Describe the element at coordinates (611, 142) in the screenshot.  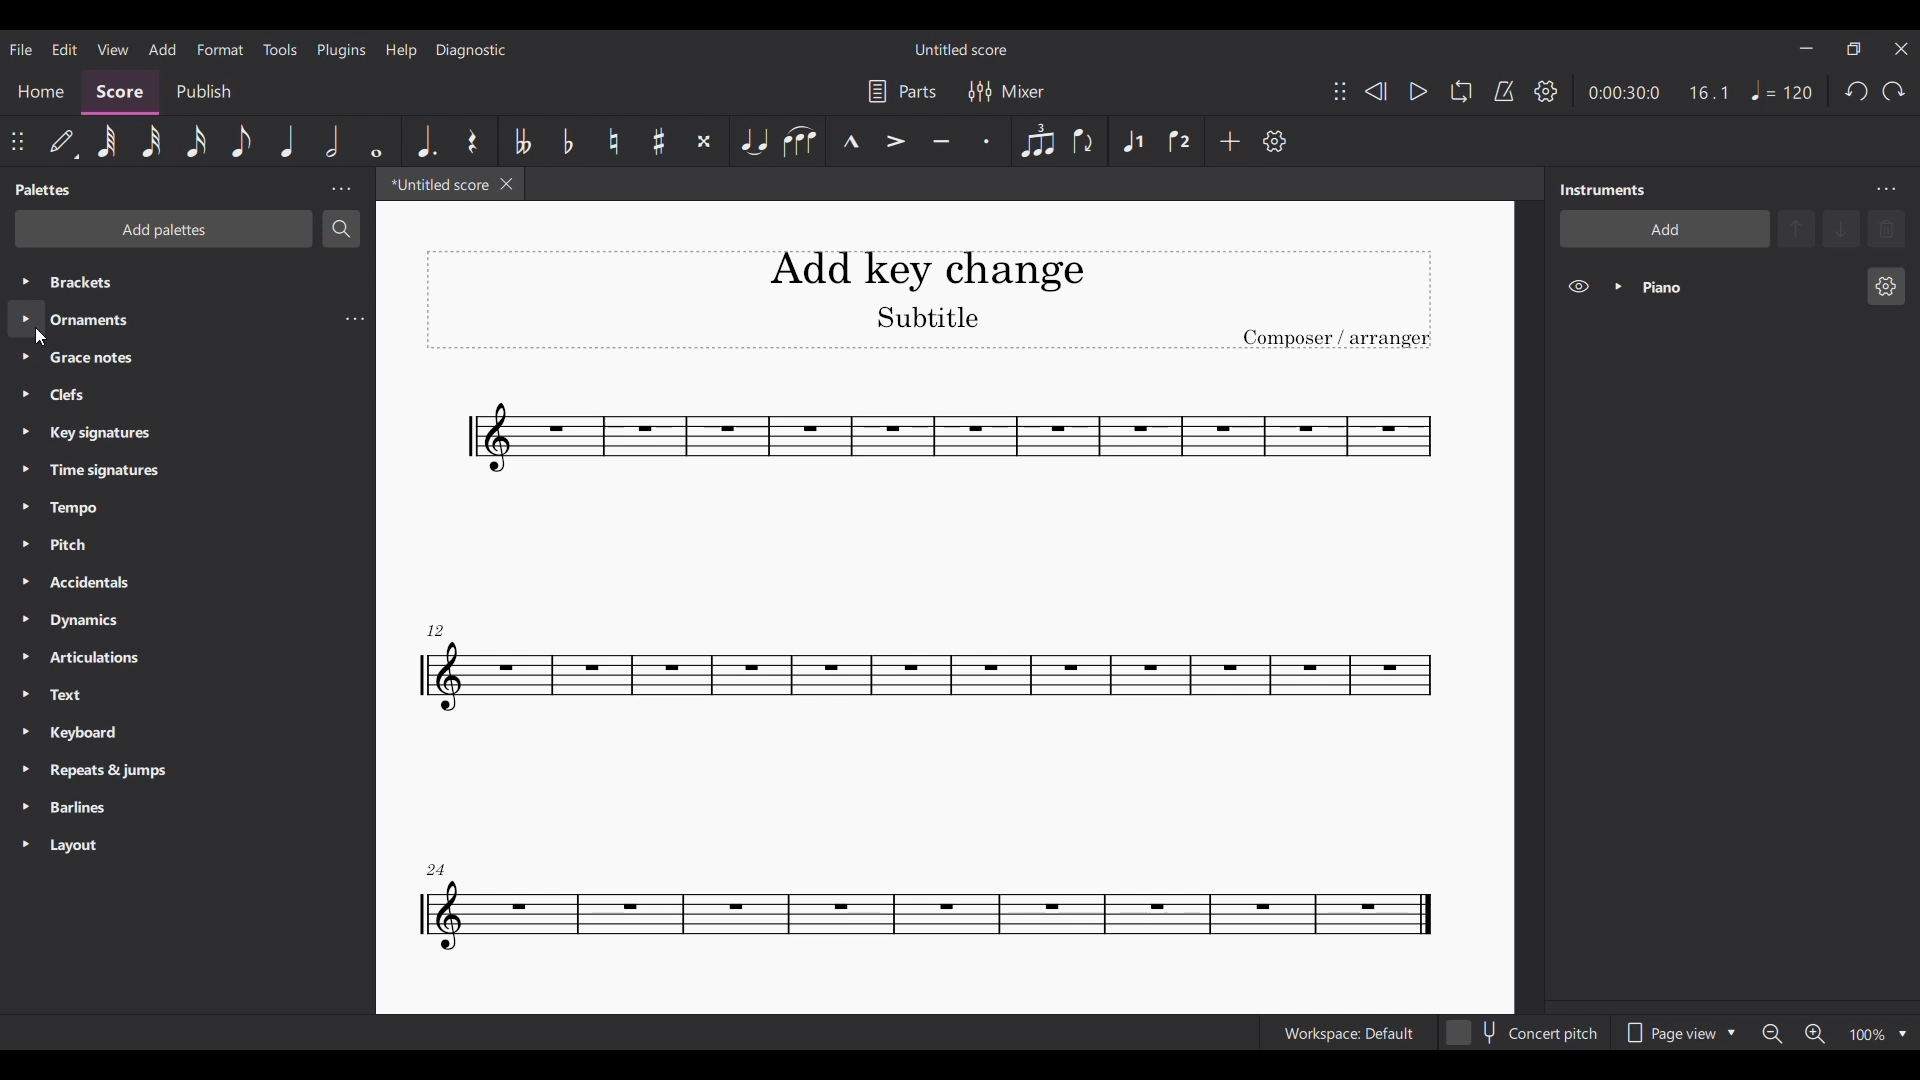
I see `Toggle natural` at that location.